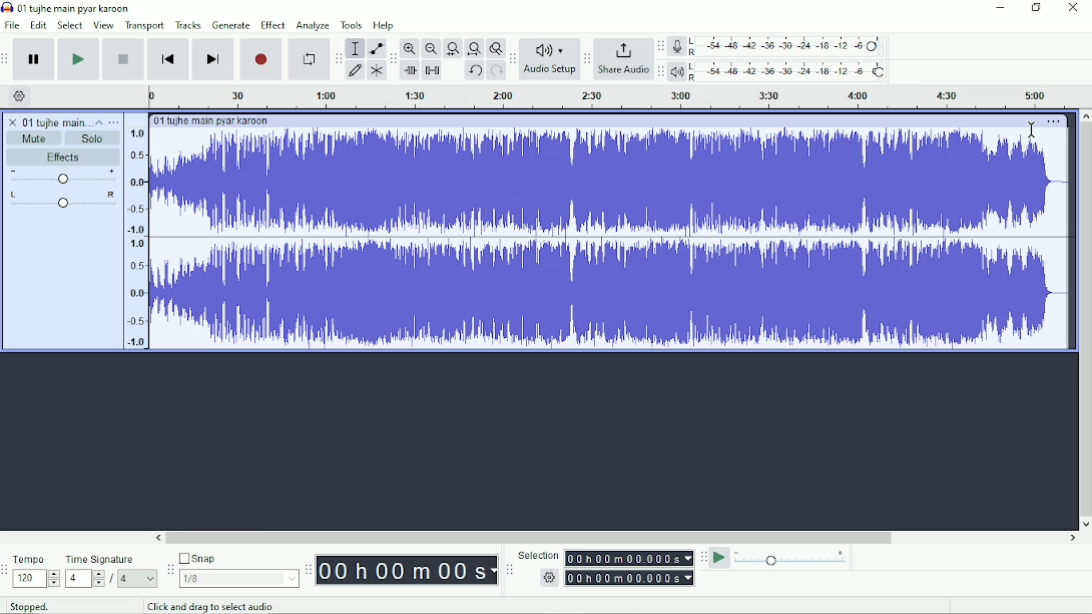 The height and width of the screenshot is (614, 1092). I want to click on Mute, so click(34, 139).